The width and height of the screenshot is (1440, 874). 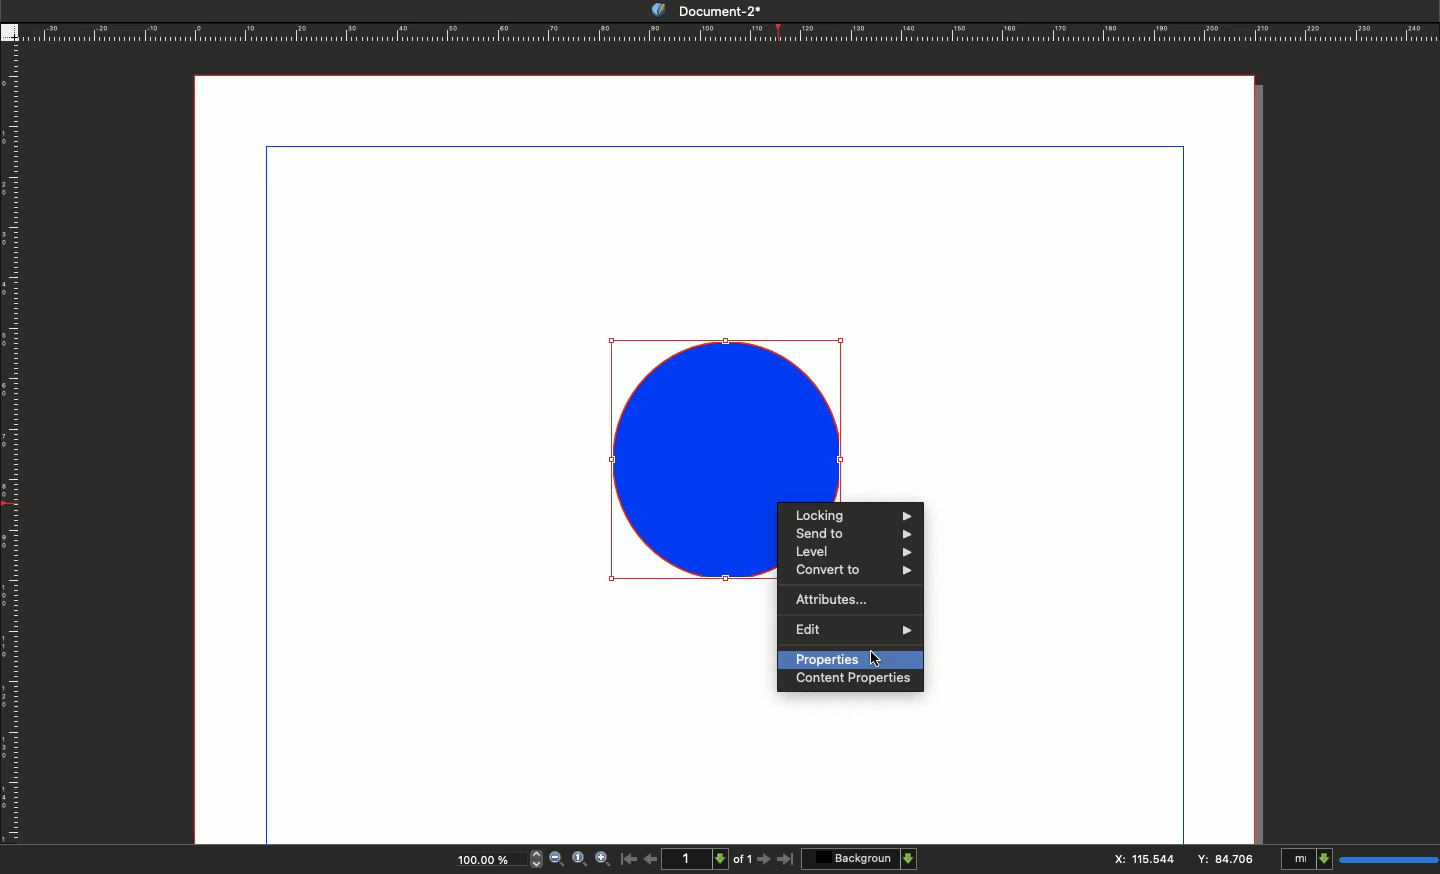 I want to click on Properties, so click(x=849, y=659).